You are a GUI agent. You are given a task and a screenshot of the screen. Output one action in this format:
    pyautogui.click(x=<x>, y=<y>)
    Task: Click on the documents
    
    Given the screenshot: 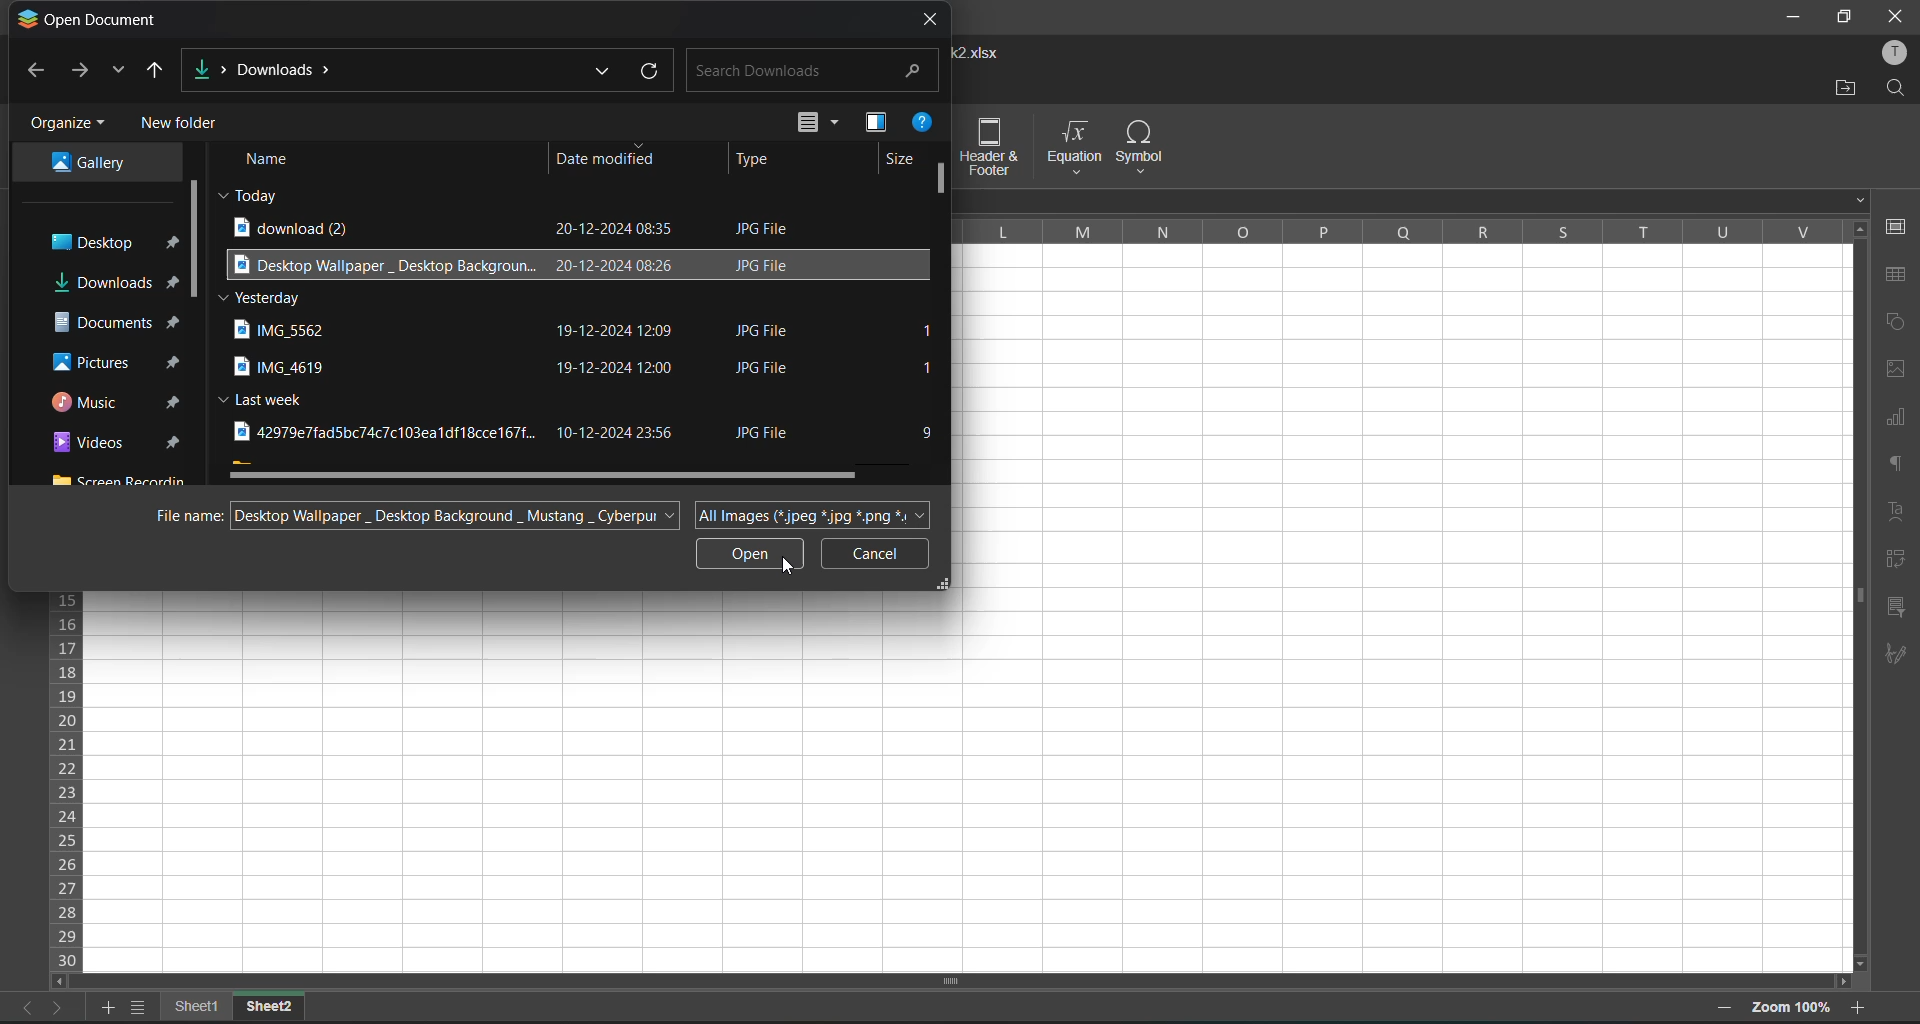 What is the action you would take?
    pyautogui.click(x=112, y=323)
    